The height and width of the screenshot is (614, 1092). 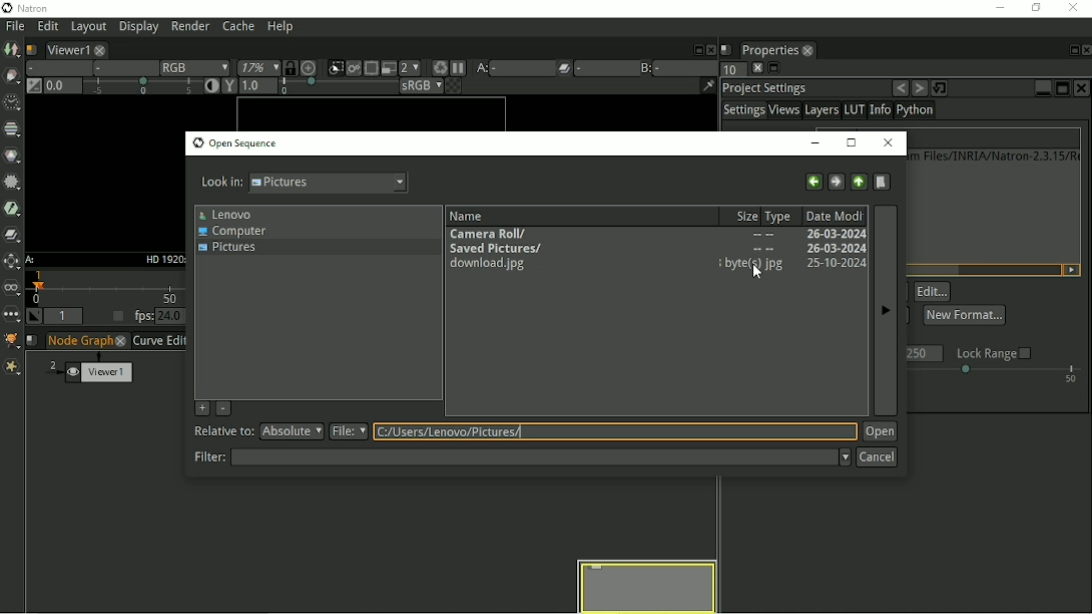 I want to click on frame rate, so click(x=996, y=375).